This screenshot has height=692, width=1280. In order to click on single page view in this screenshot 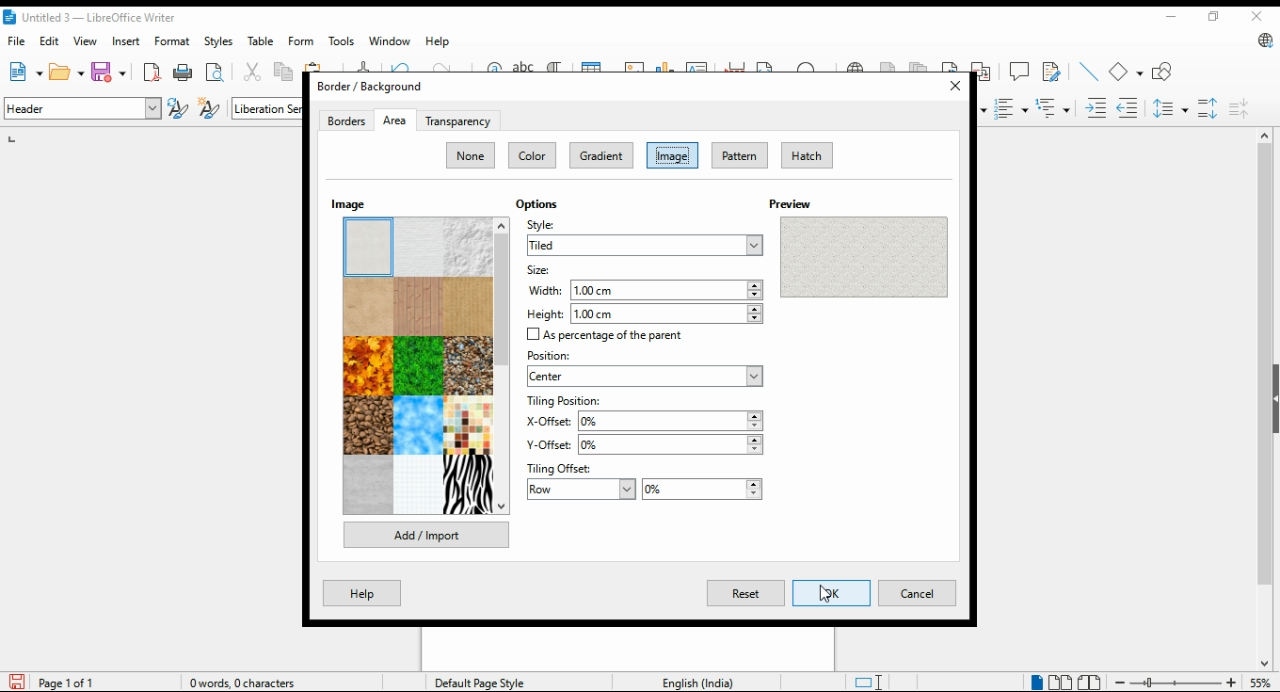, I will do `click(1036, 681)`.